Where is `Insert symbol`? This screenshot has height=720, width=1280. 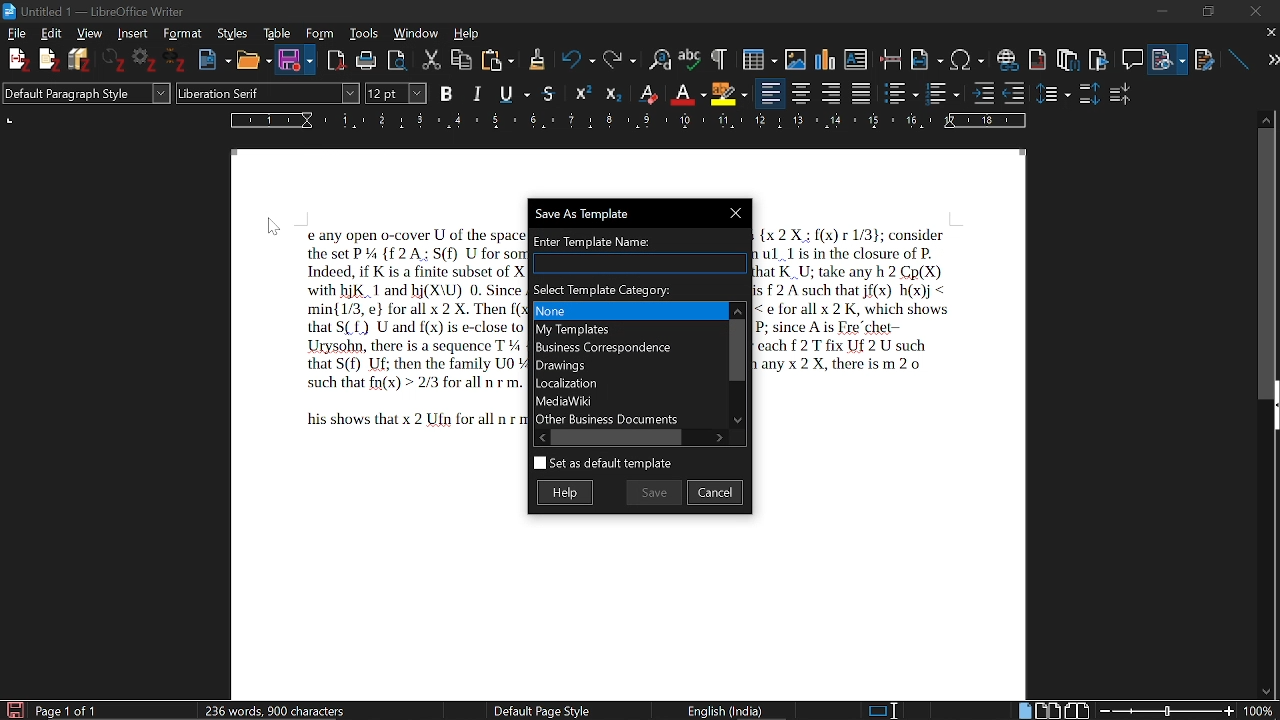 Insert symbol is located at coordinates (968, 58).